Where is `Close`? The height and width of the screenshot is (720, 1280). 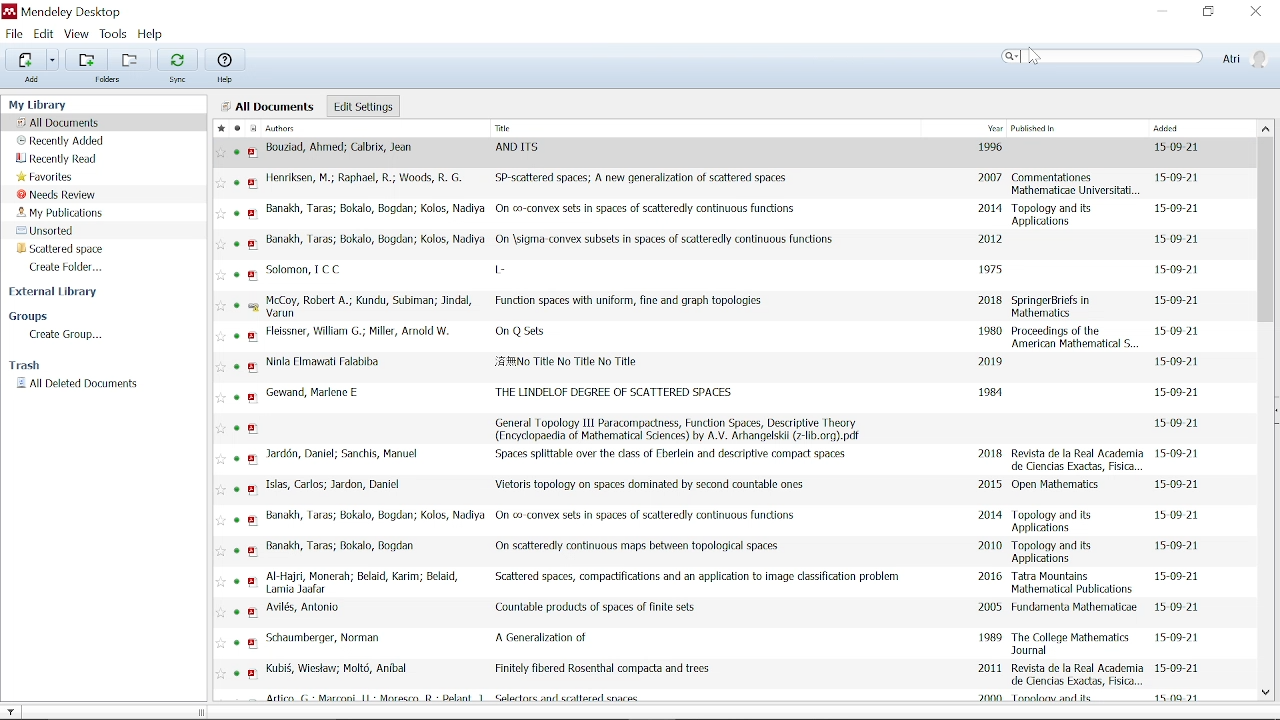
Close is located at coordinates (1258, 11).